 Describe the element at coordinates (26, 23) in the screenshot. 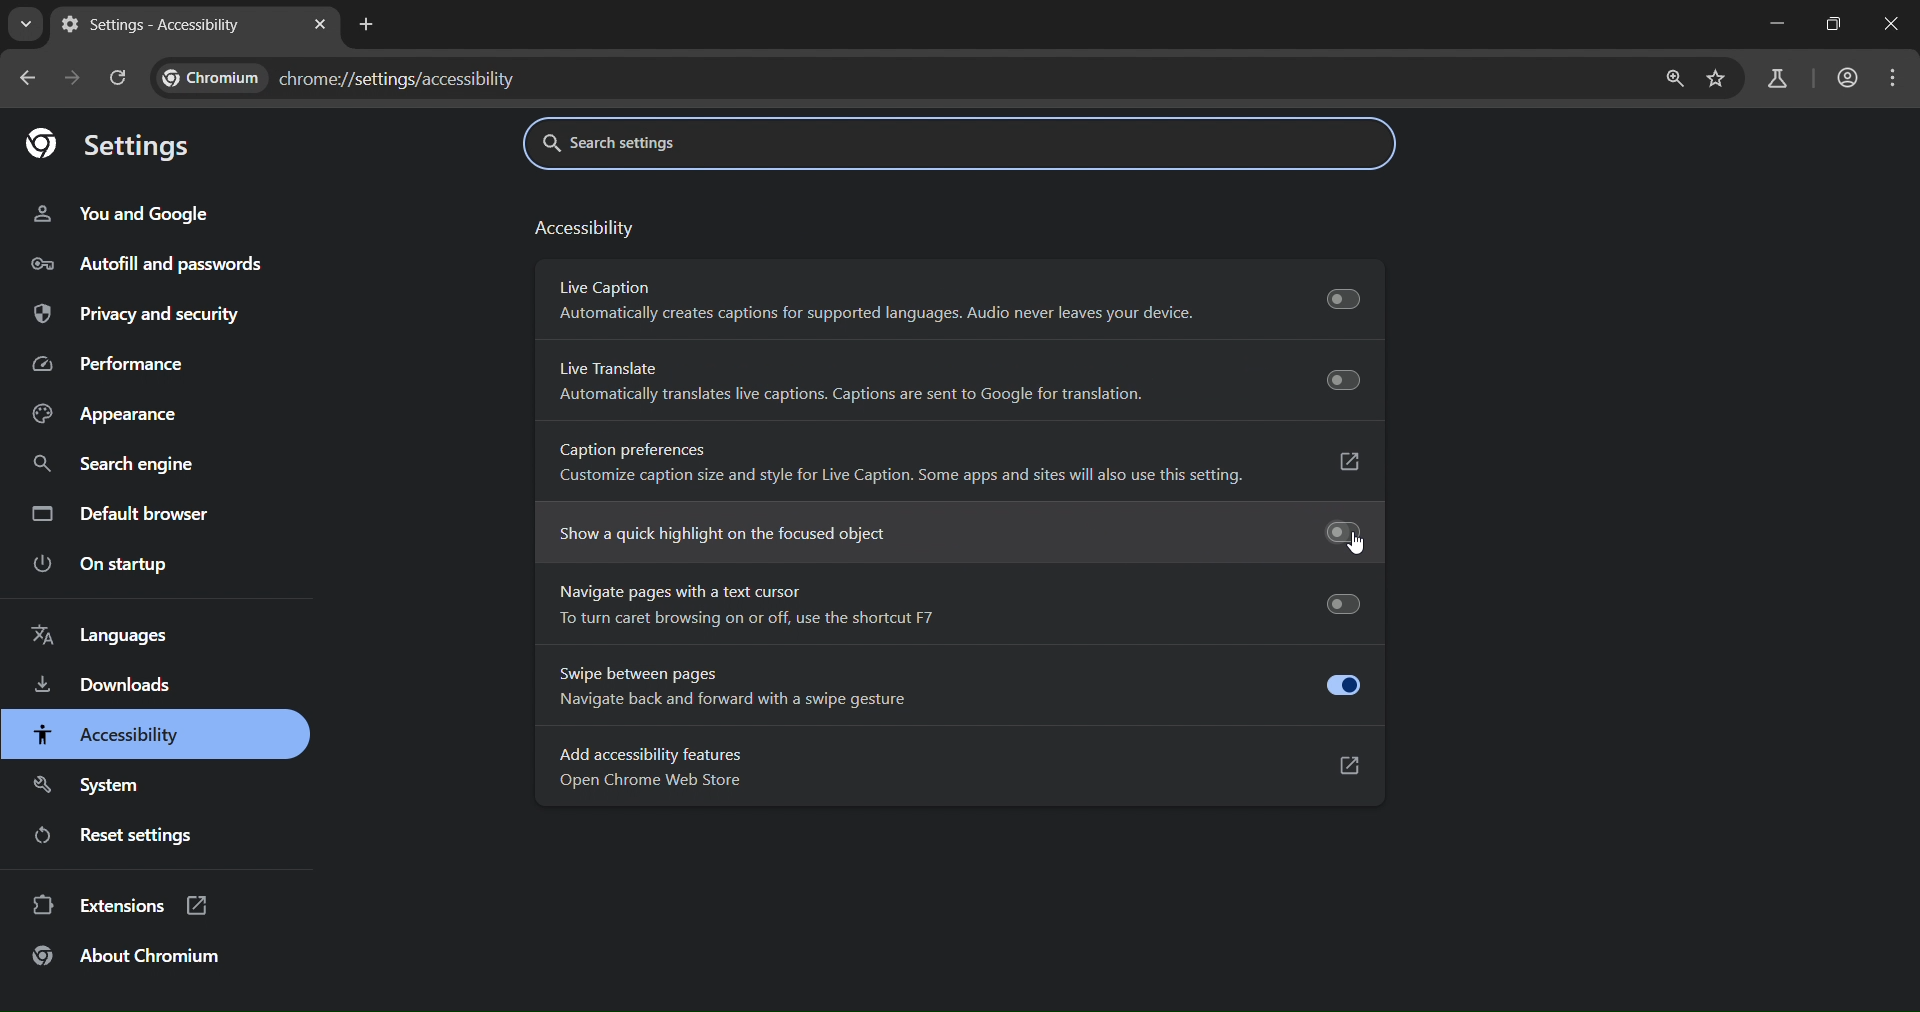

I see `search tabs` at that location.